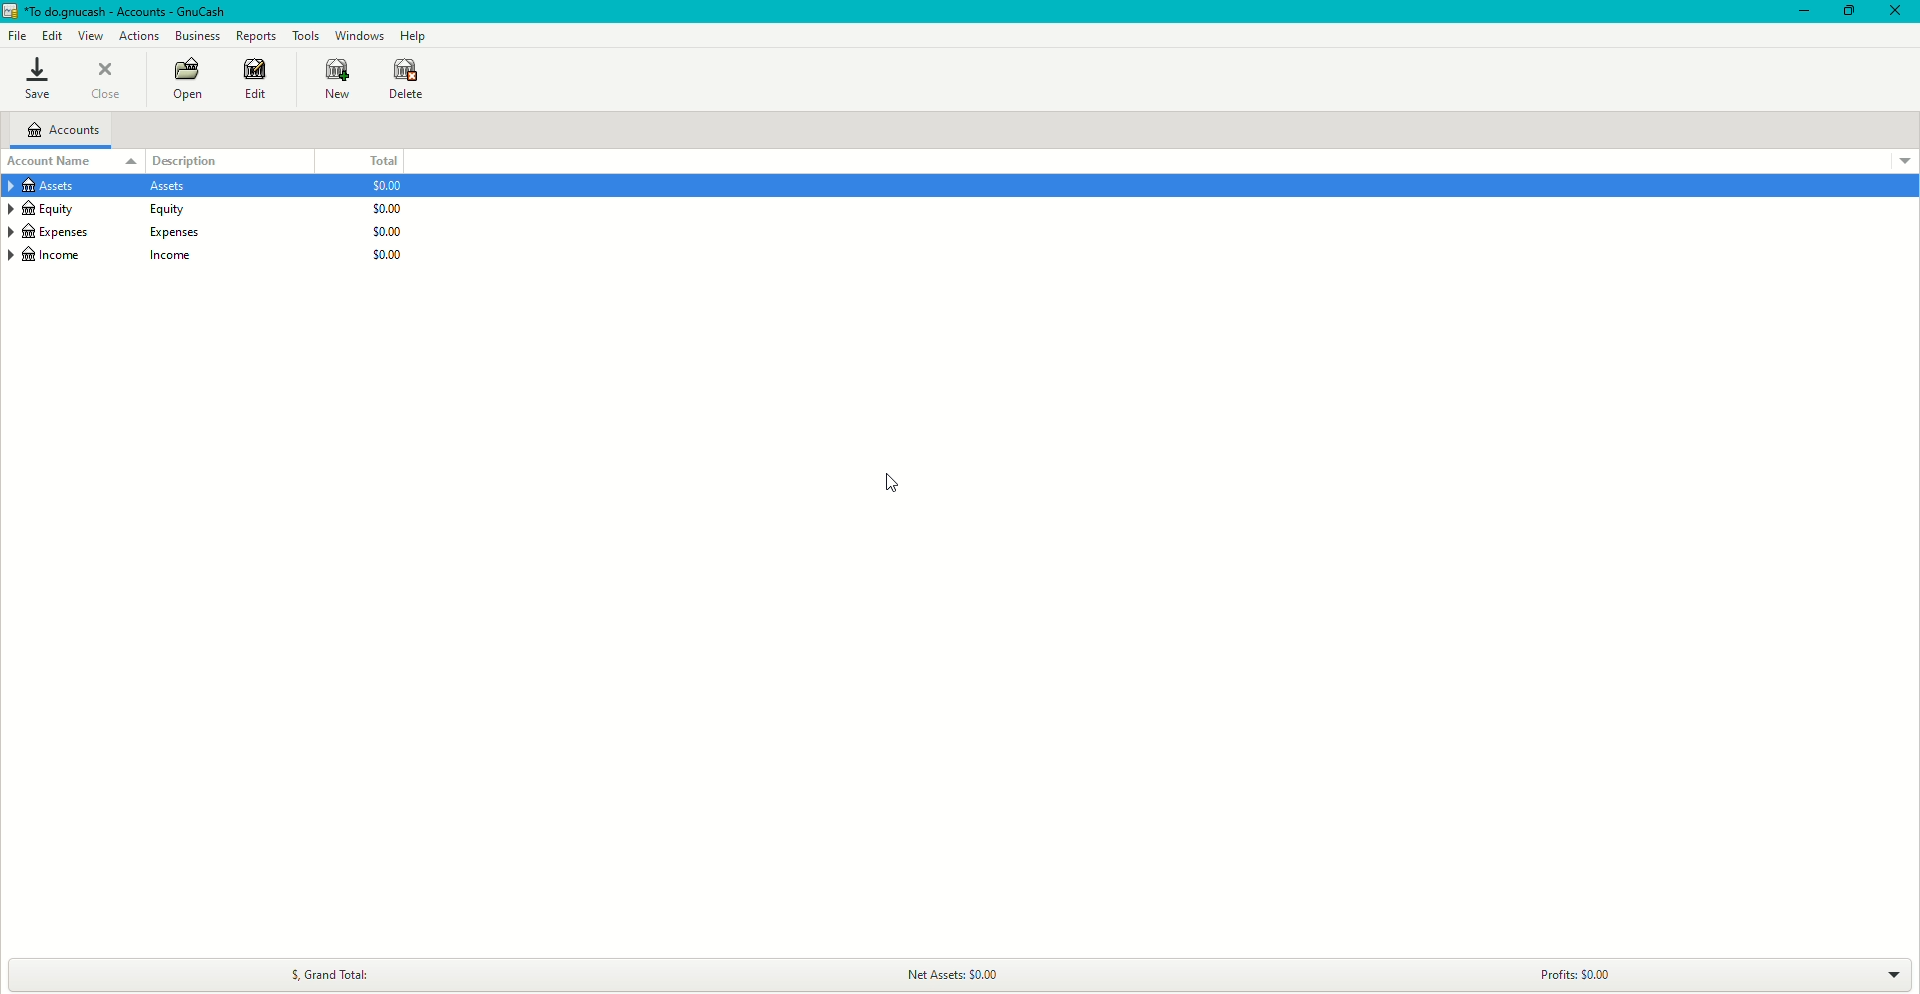  I want to click on New, so click(327, 79).